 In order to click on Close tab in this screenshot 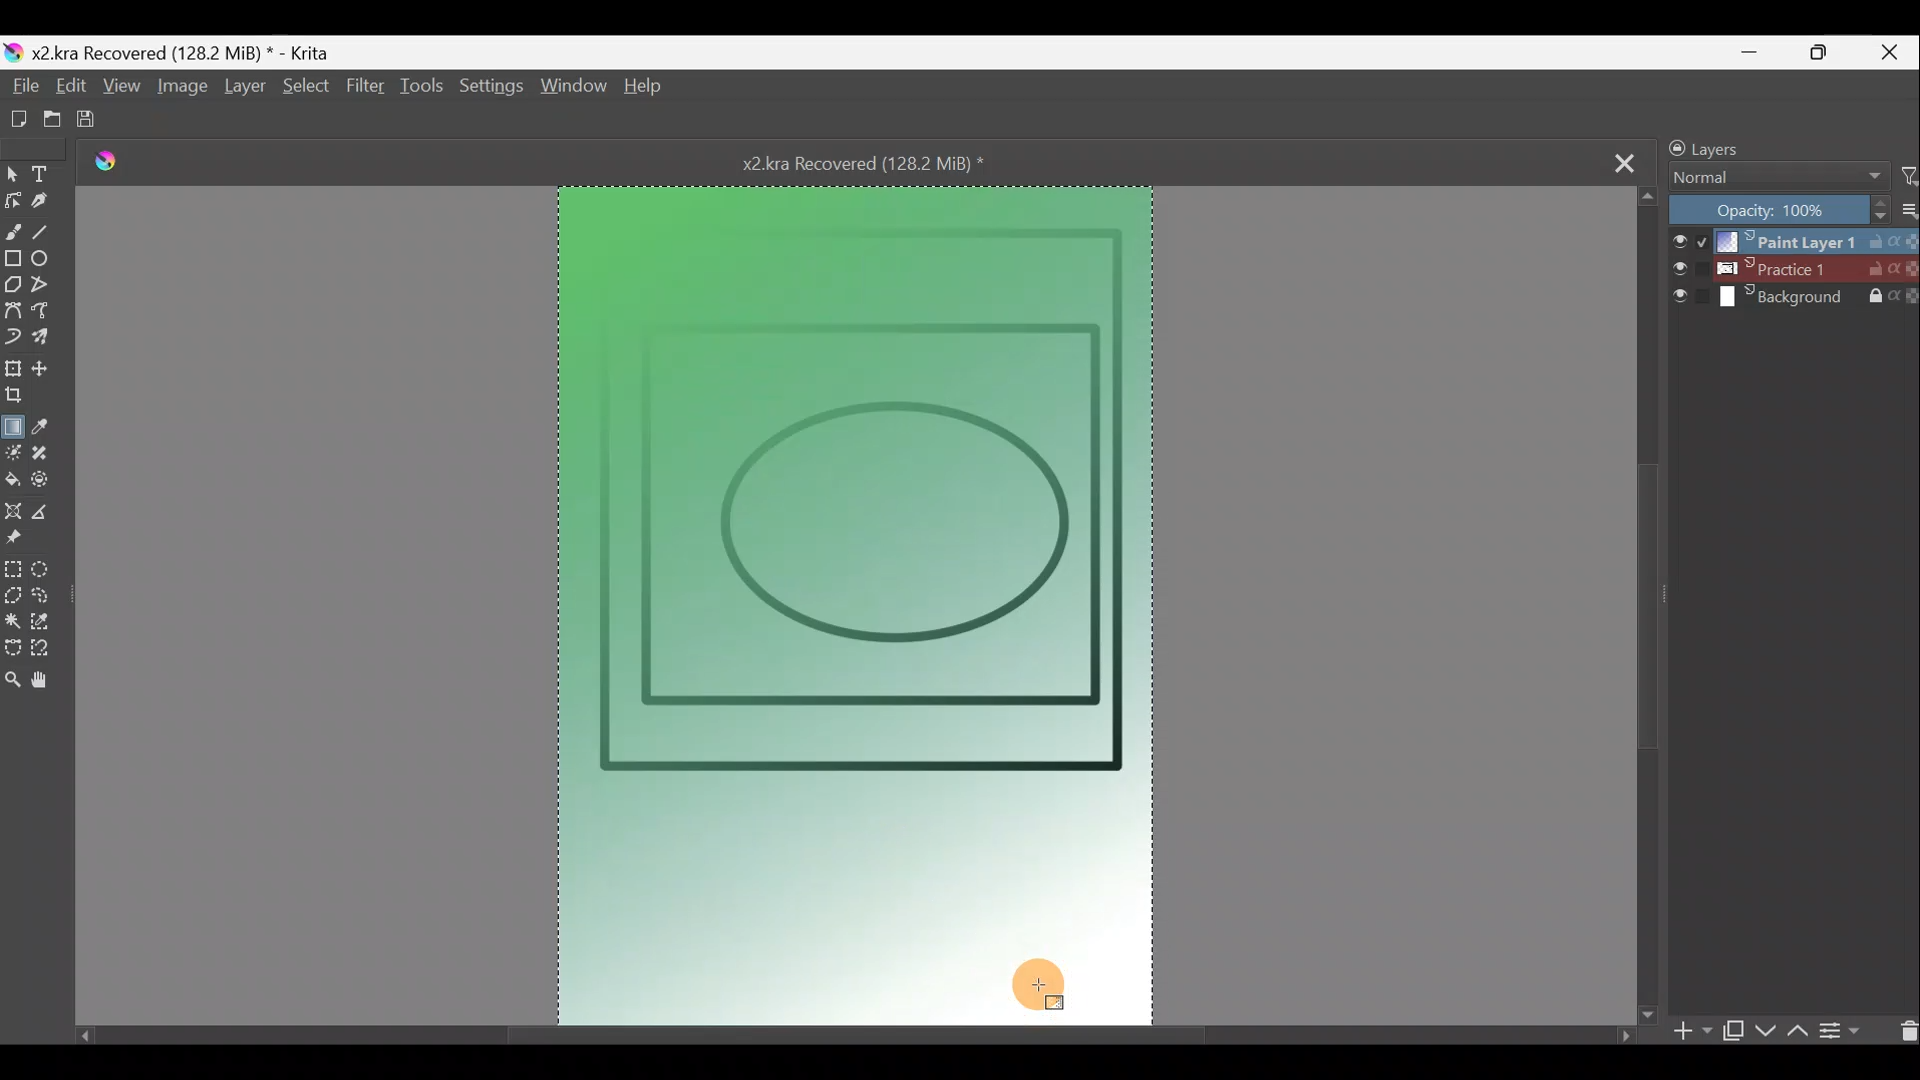, I will do `click(1625, 161)`.